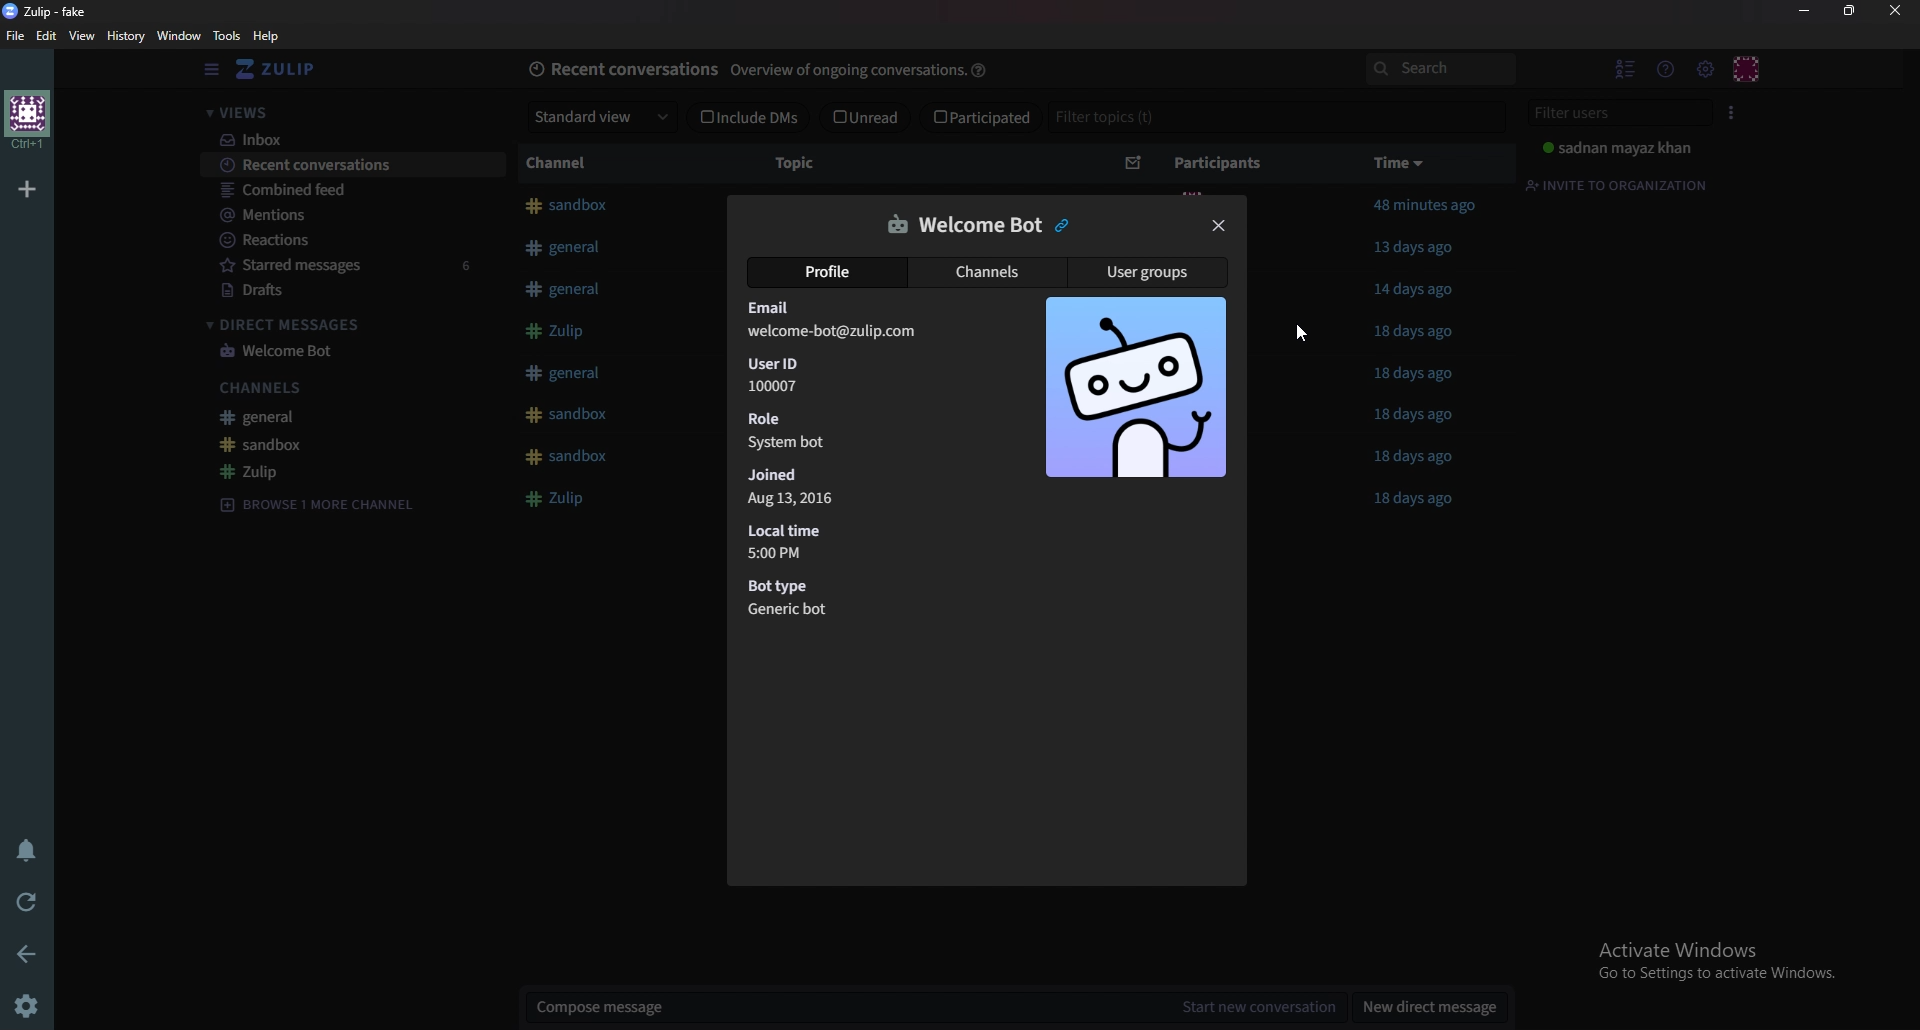 This screenshot has height=1030, width=1920. I want to click on main menu, so click(1706, 65).